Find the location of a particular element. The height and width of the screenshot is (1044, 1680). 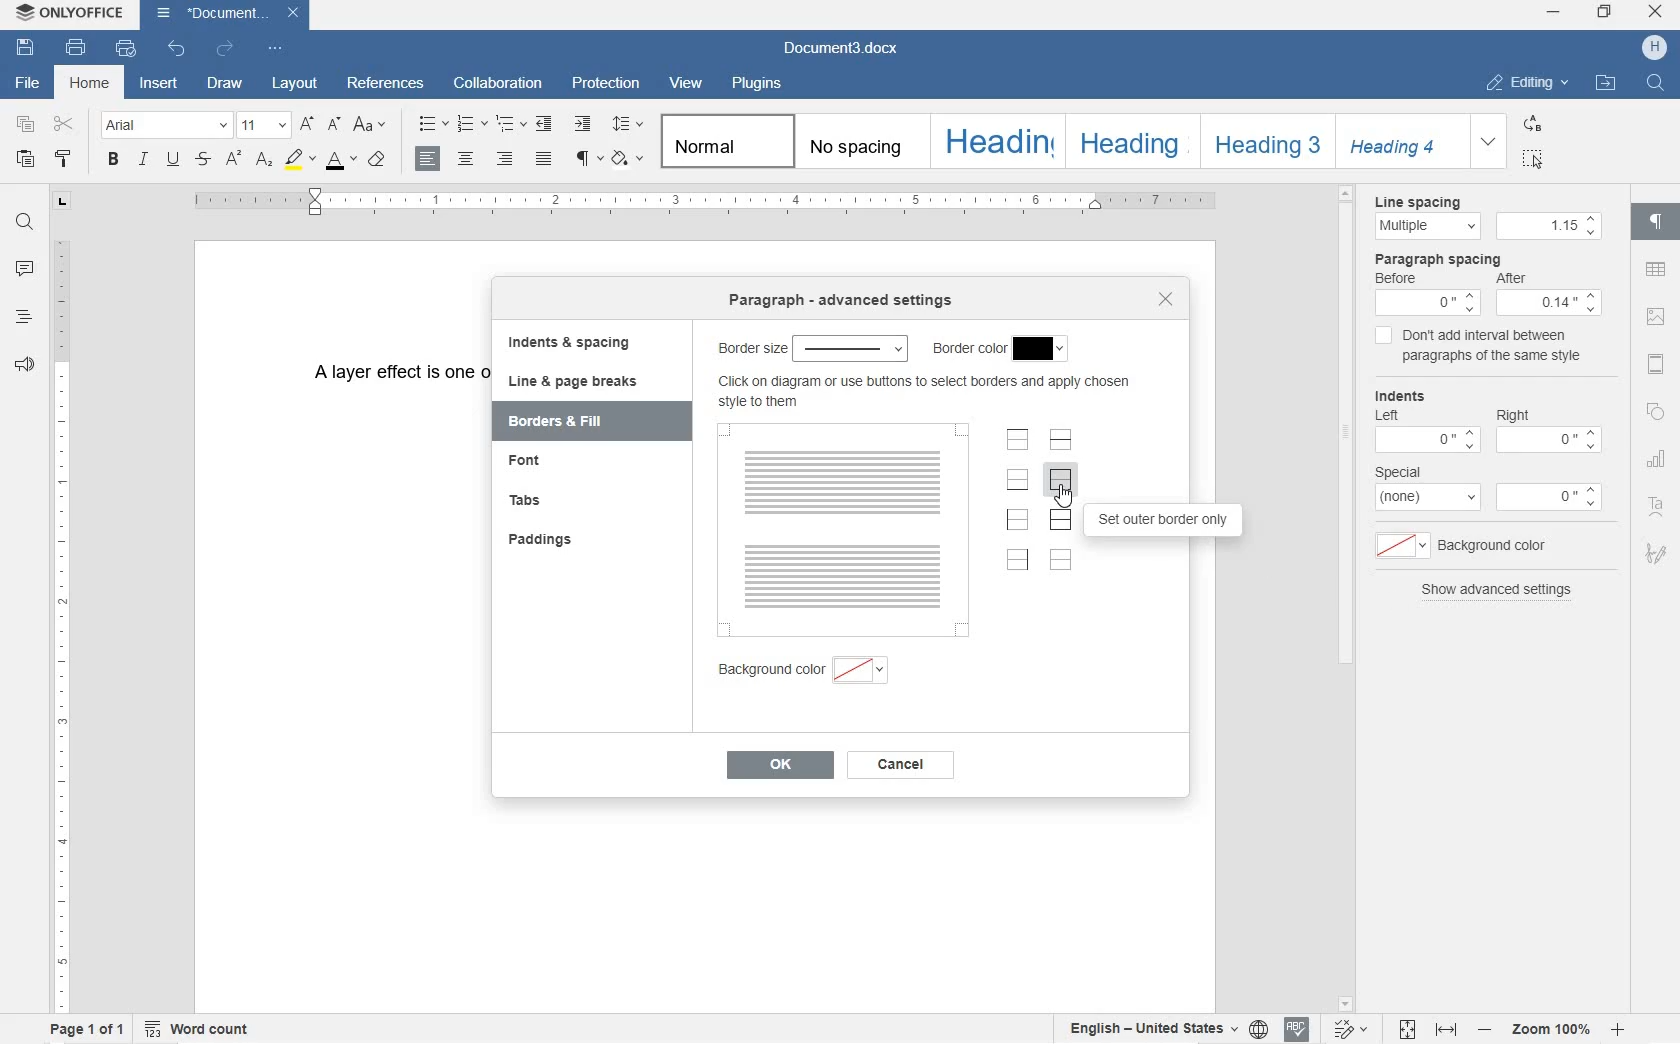

set outer and inner borders is located at coordinates (1062, 521).